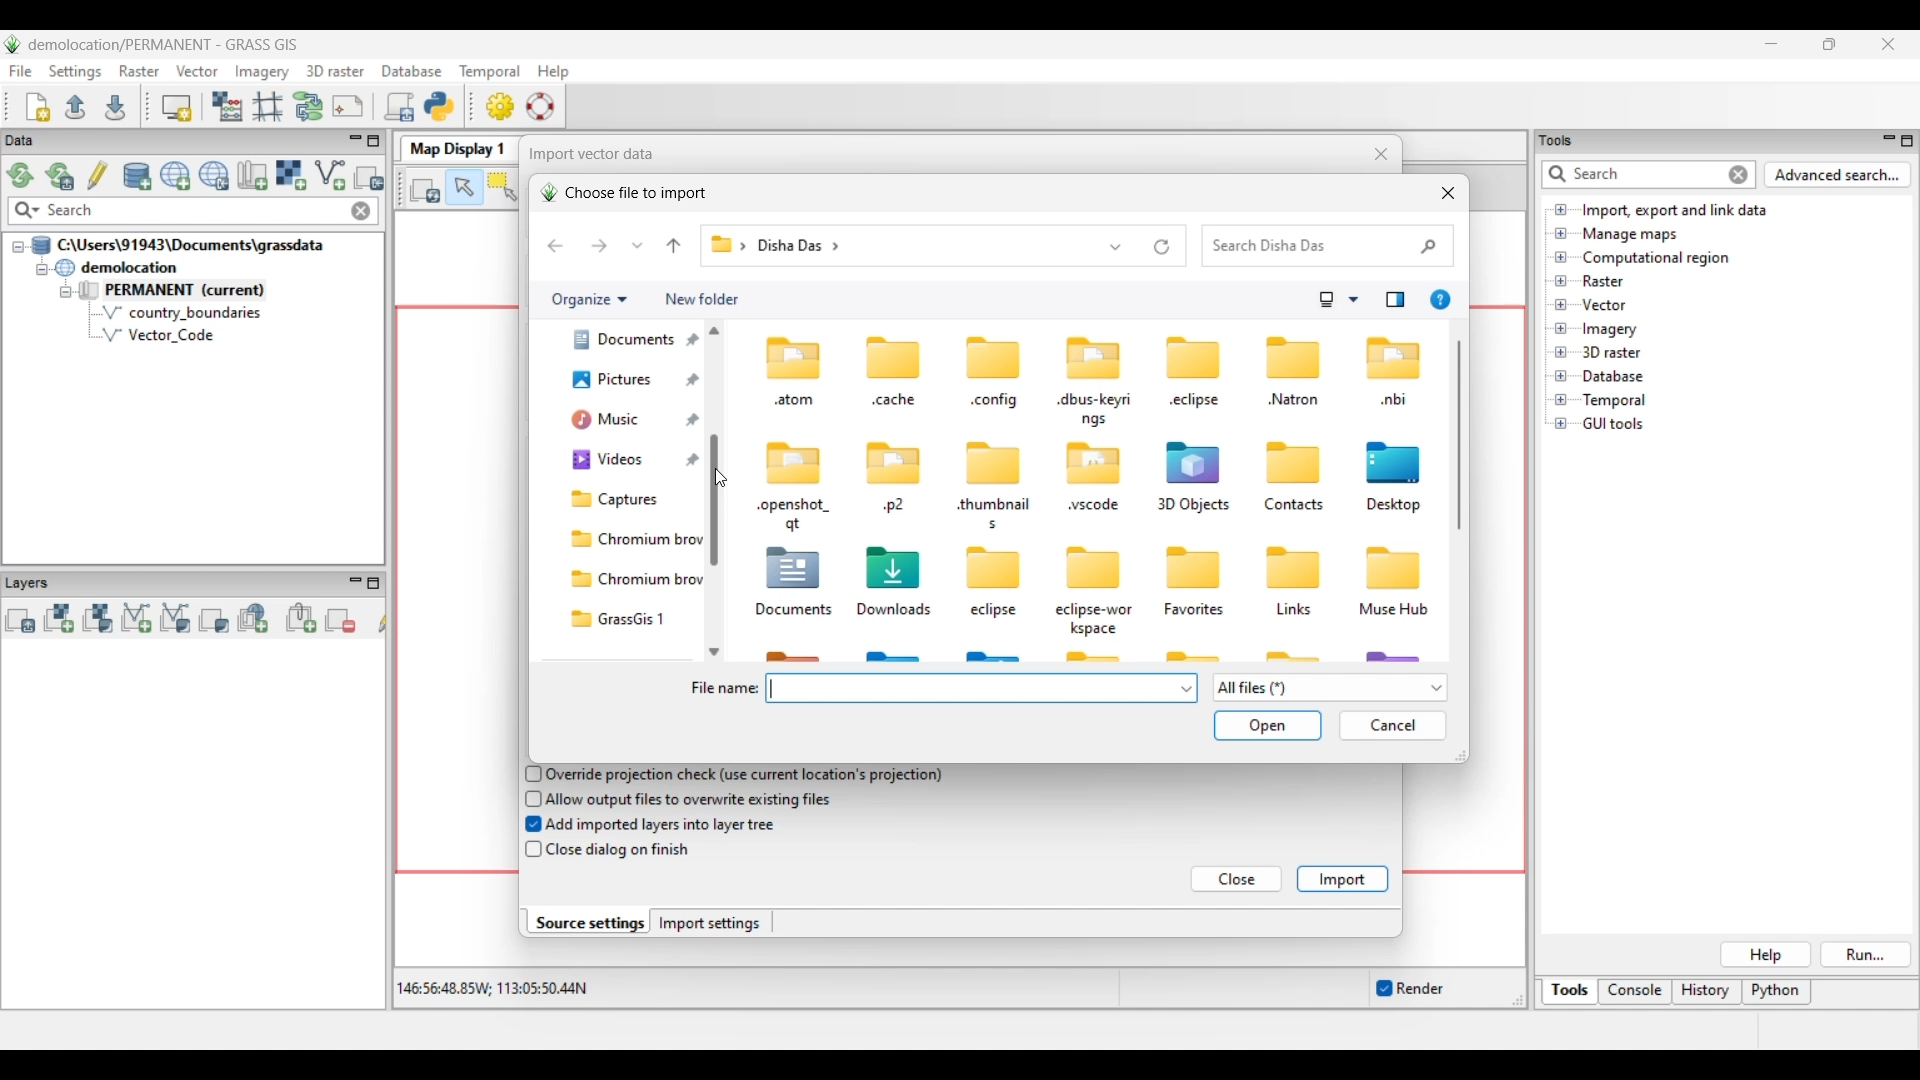 The height and width of the screenshot is (1080, 1920). What do you see at coordinates (335, 70) in the screenshot?
I see `3D raster menu` at bounding box center [335, 70].